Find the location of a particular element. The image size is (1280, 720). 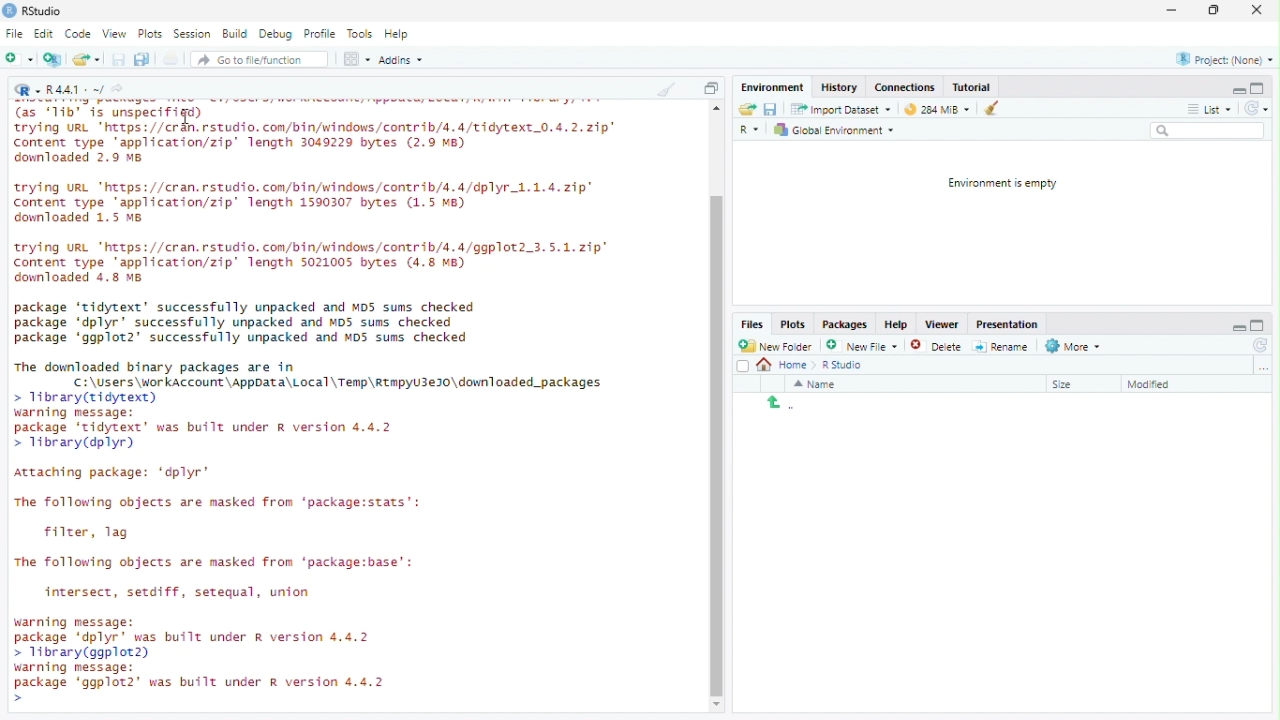

package ‘tidytext’ successfully unpacked and MDS sums checked
package ‘dplyr’ successfully unpacked and MDs sums checked
package ‘ggplot2’ successfully unpacked and MDS sums checked is located at coordinates (245, 321).